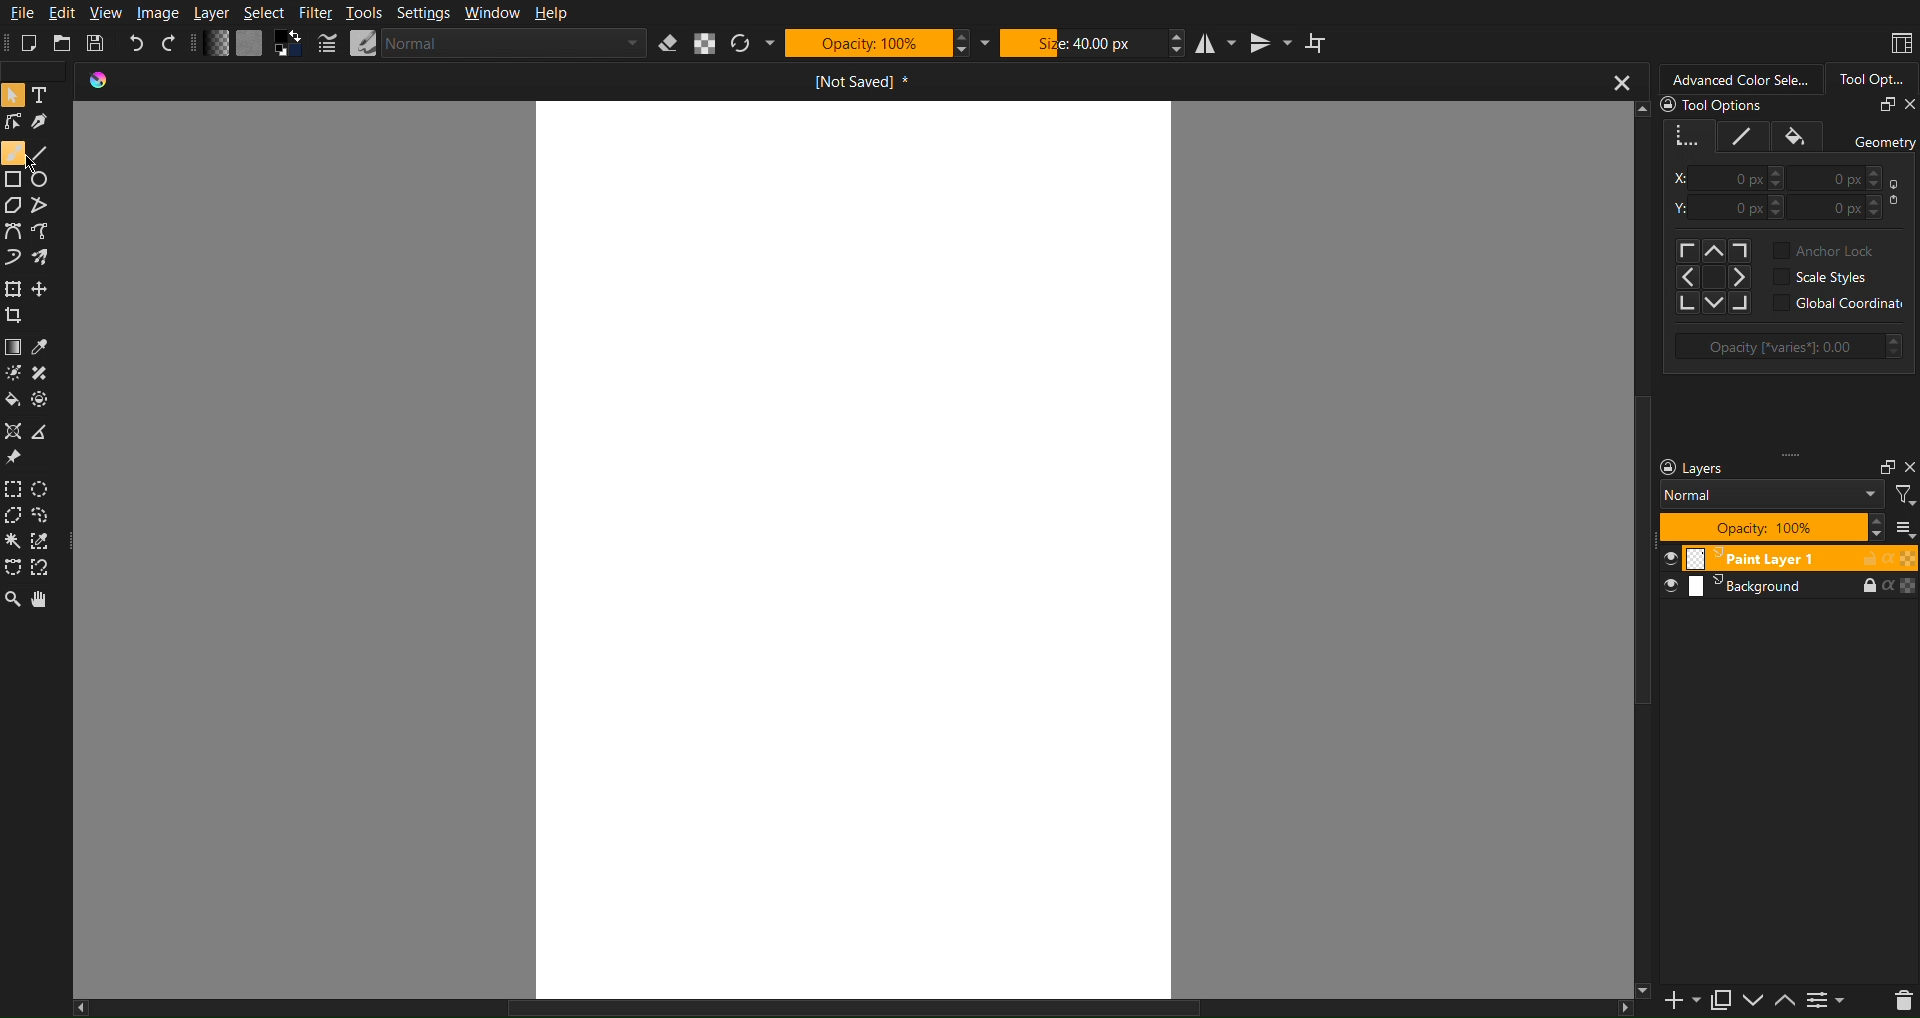 Image resolution: width=1920 pixels, height=1018 pixels. I want to click on Delete, so click(1897, 1002).